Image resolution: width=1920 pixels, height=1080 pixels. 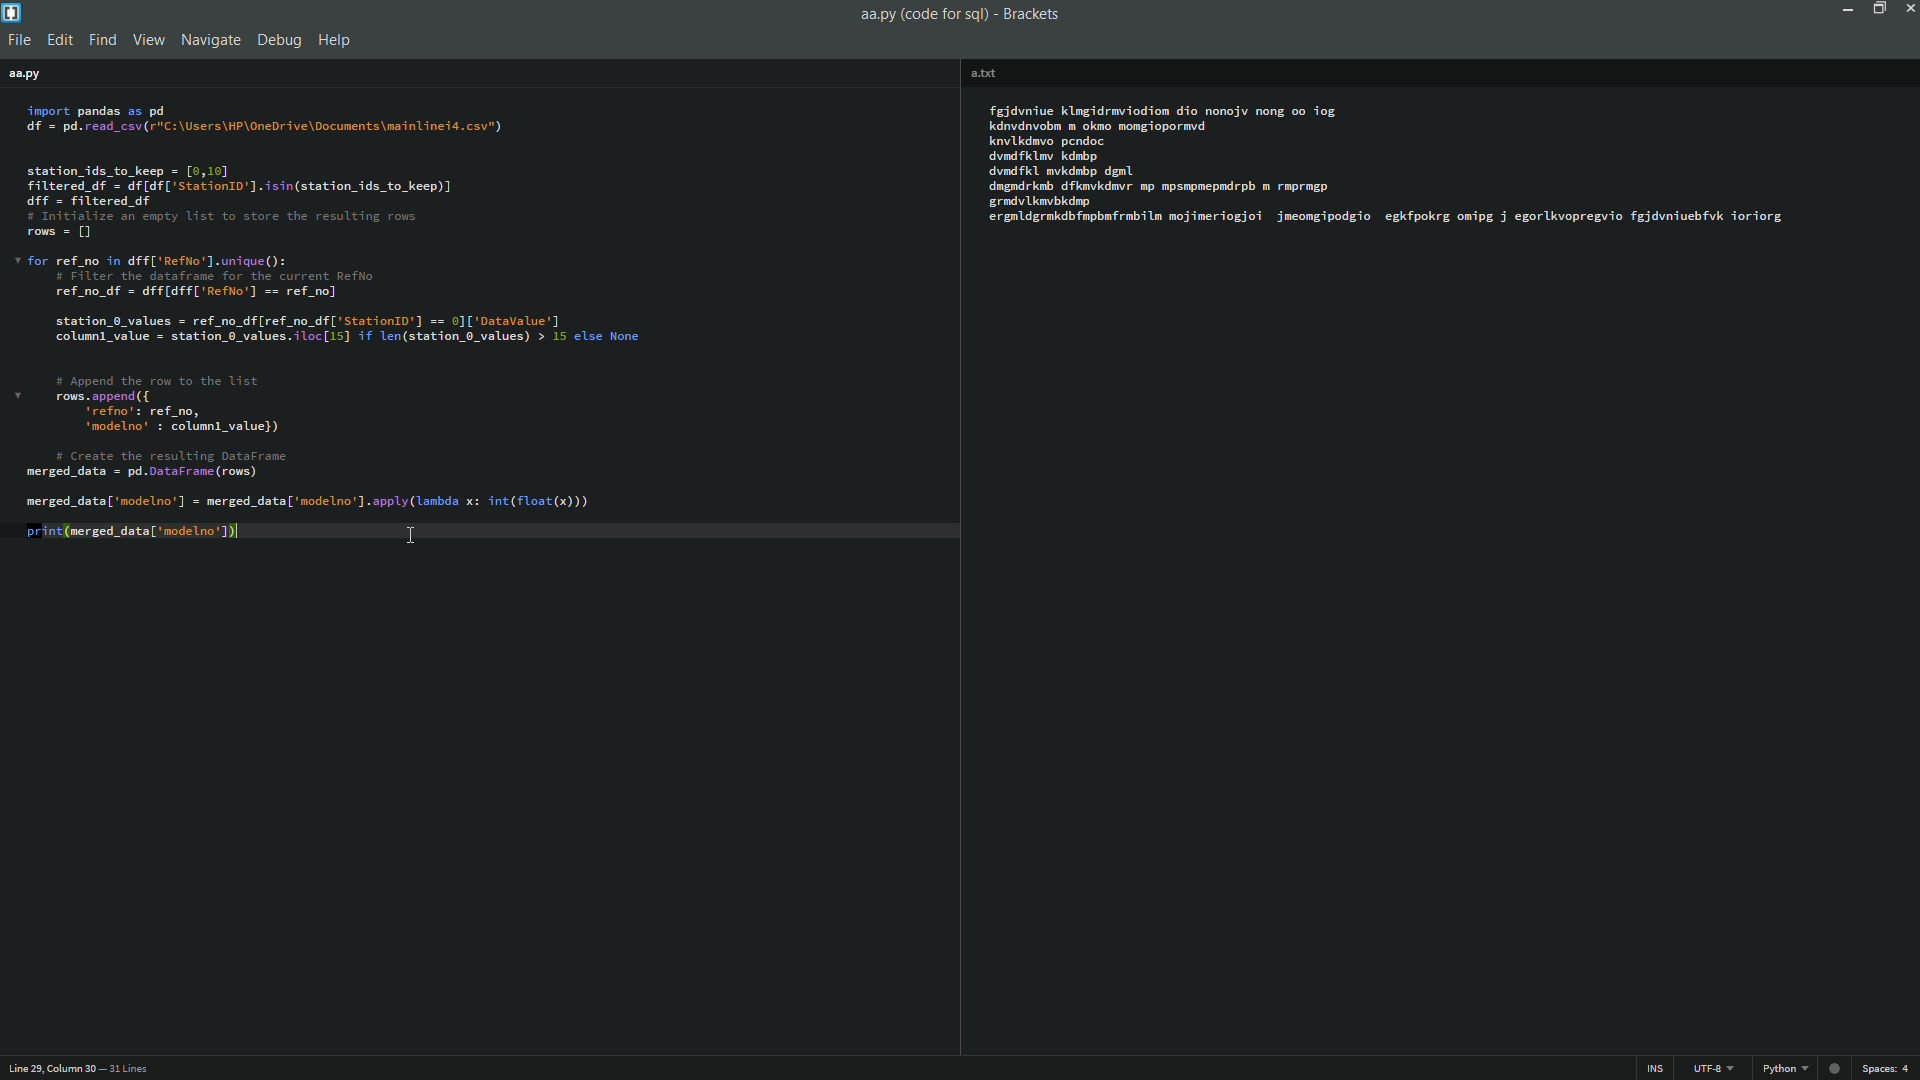 I want to click on edit menu, so click(x=58, y=42).